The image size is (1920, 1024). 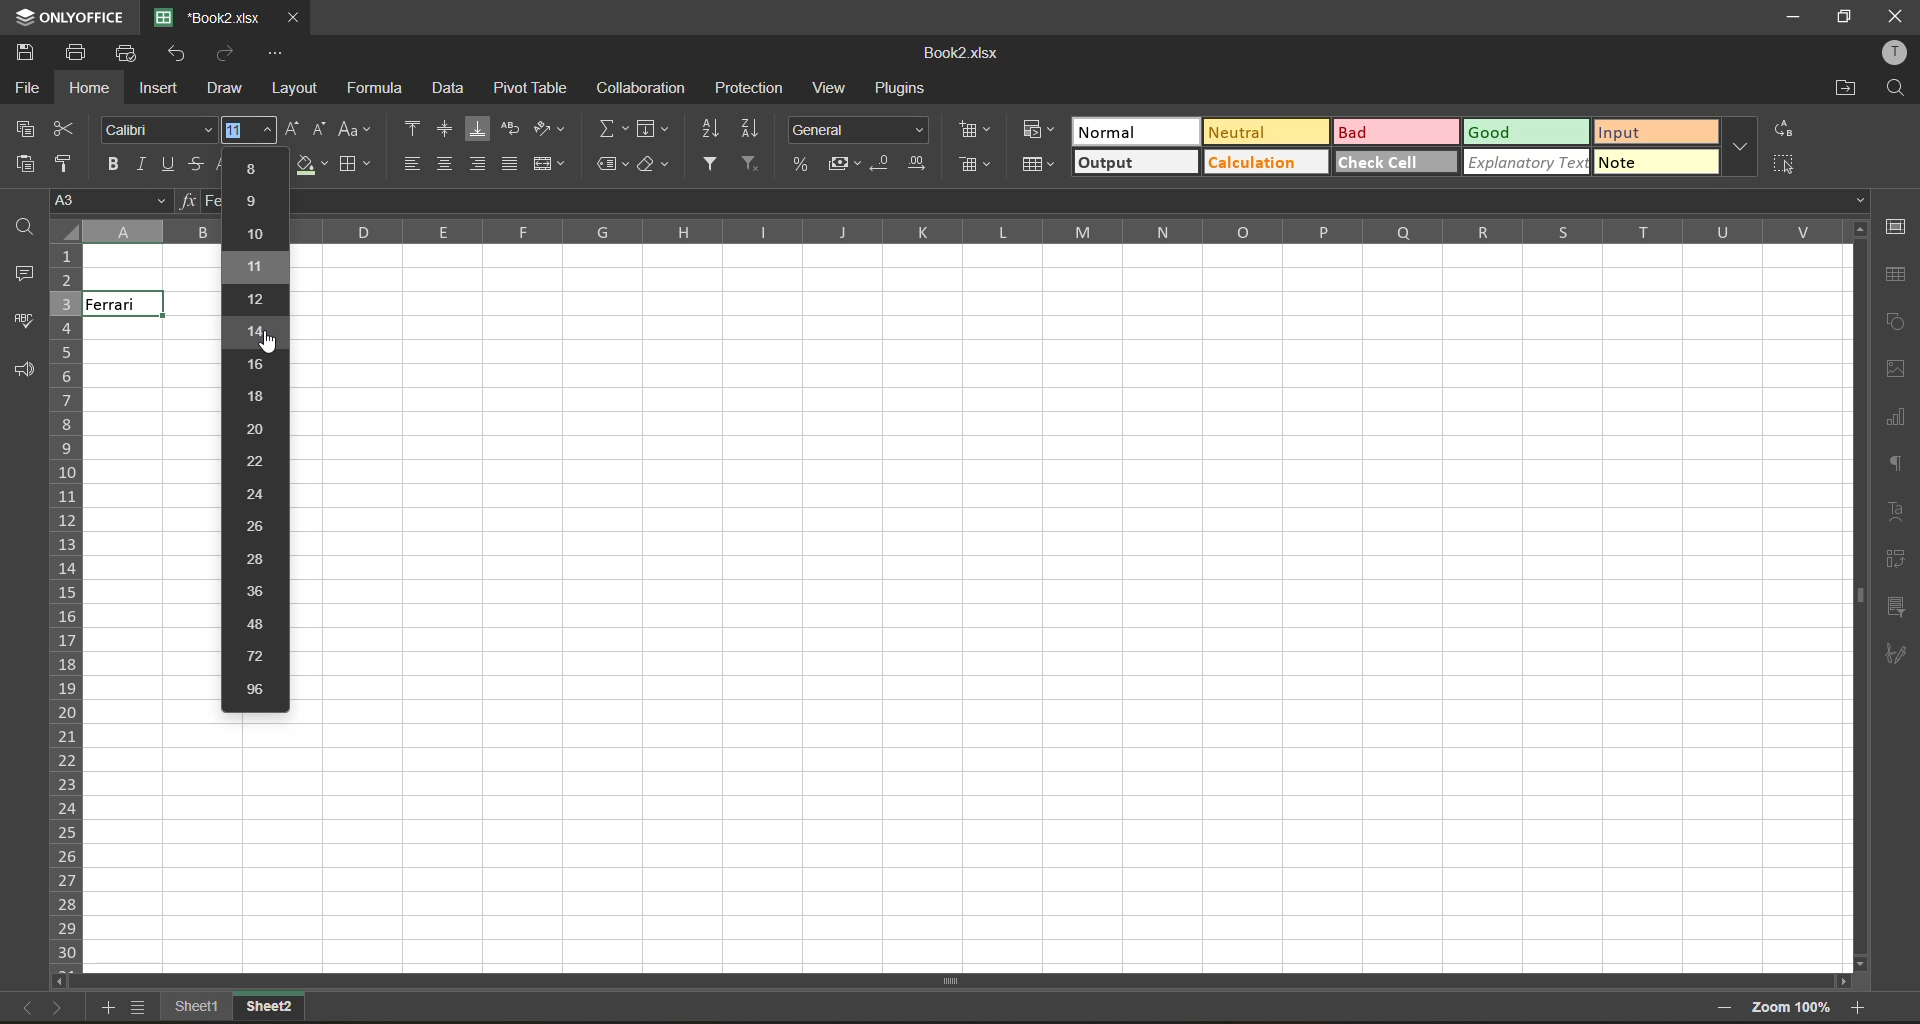 What do you see at coordinates (73, 162) in the screenshot?
I see `copy style` at bounding box center [73, 162].